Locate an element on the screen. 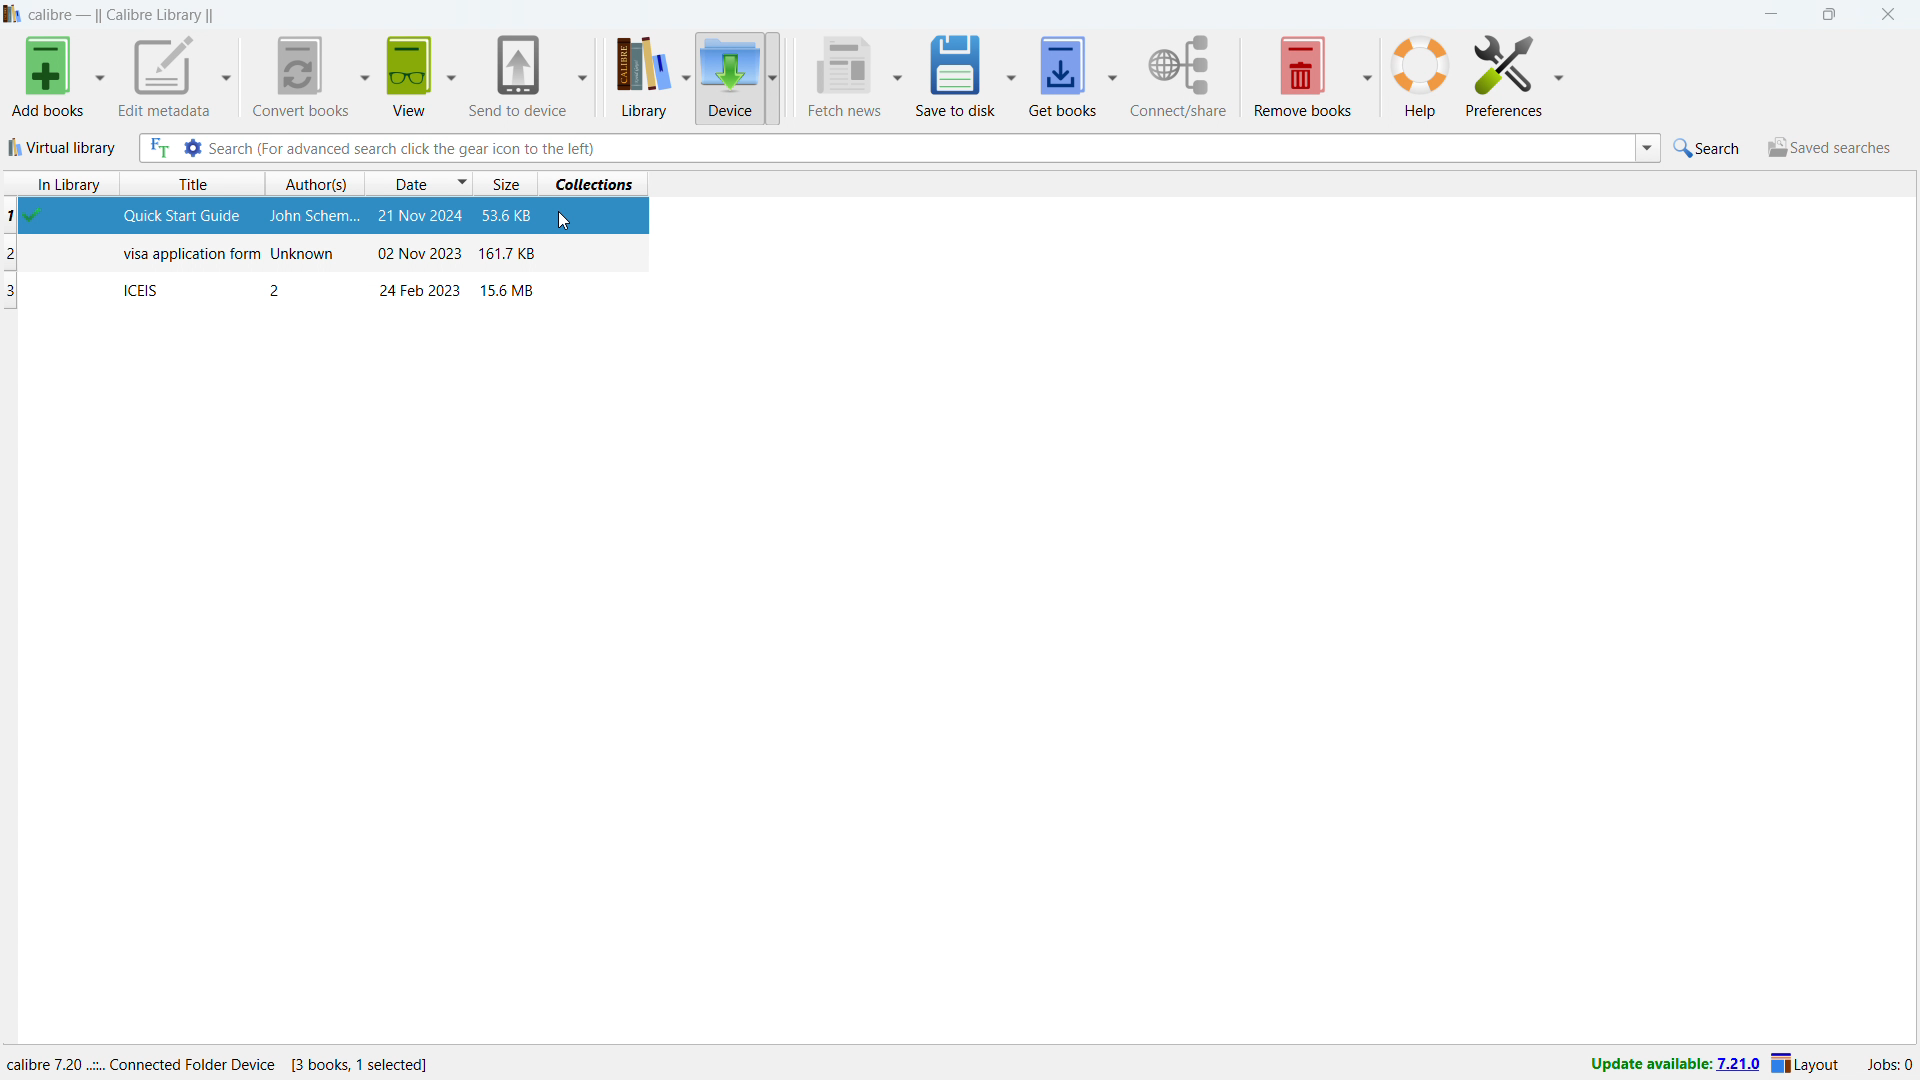  send to device is located at coordinates (518, 74).